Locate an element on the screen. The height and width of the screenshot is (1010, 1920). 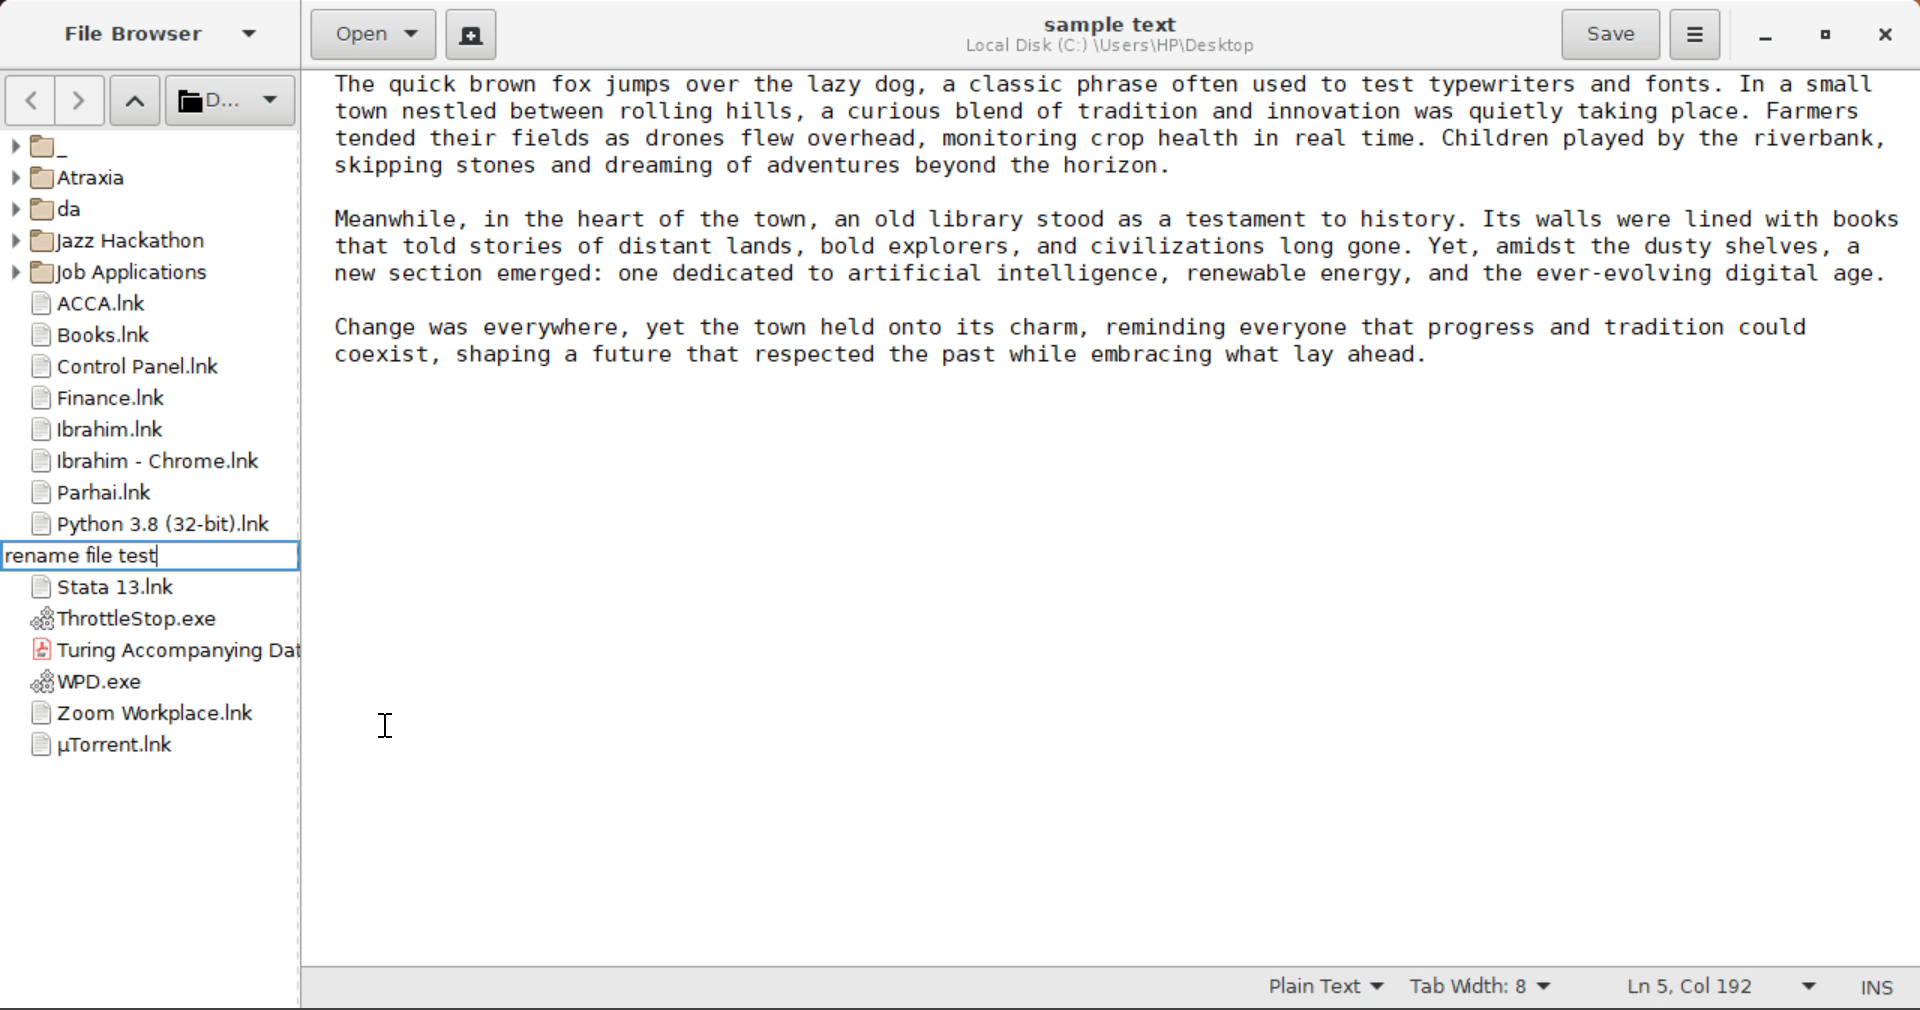
Selected Folder is located at coordinates (228, 101).